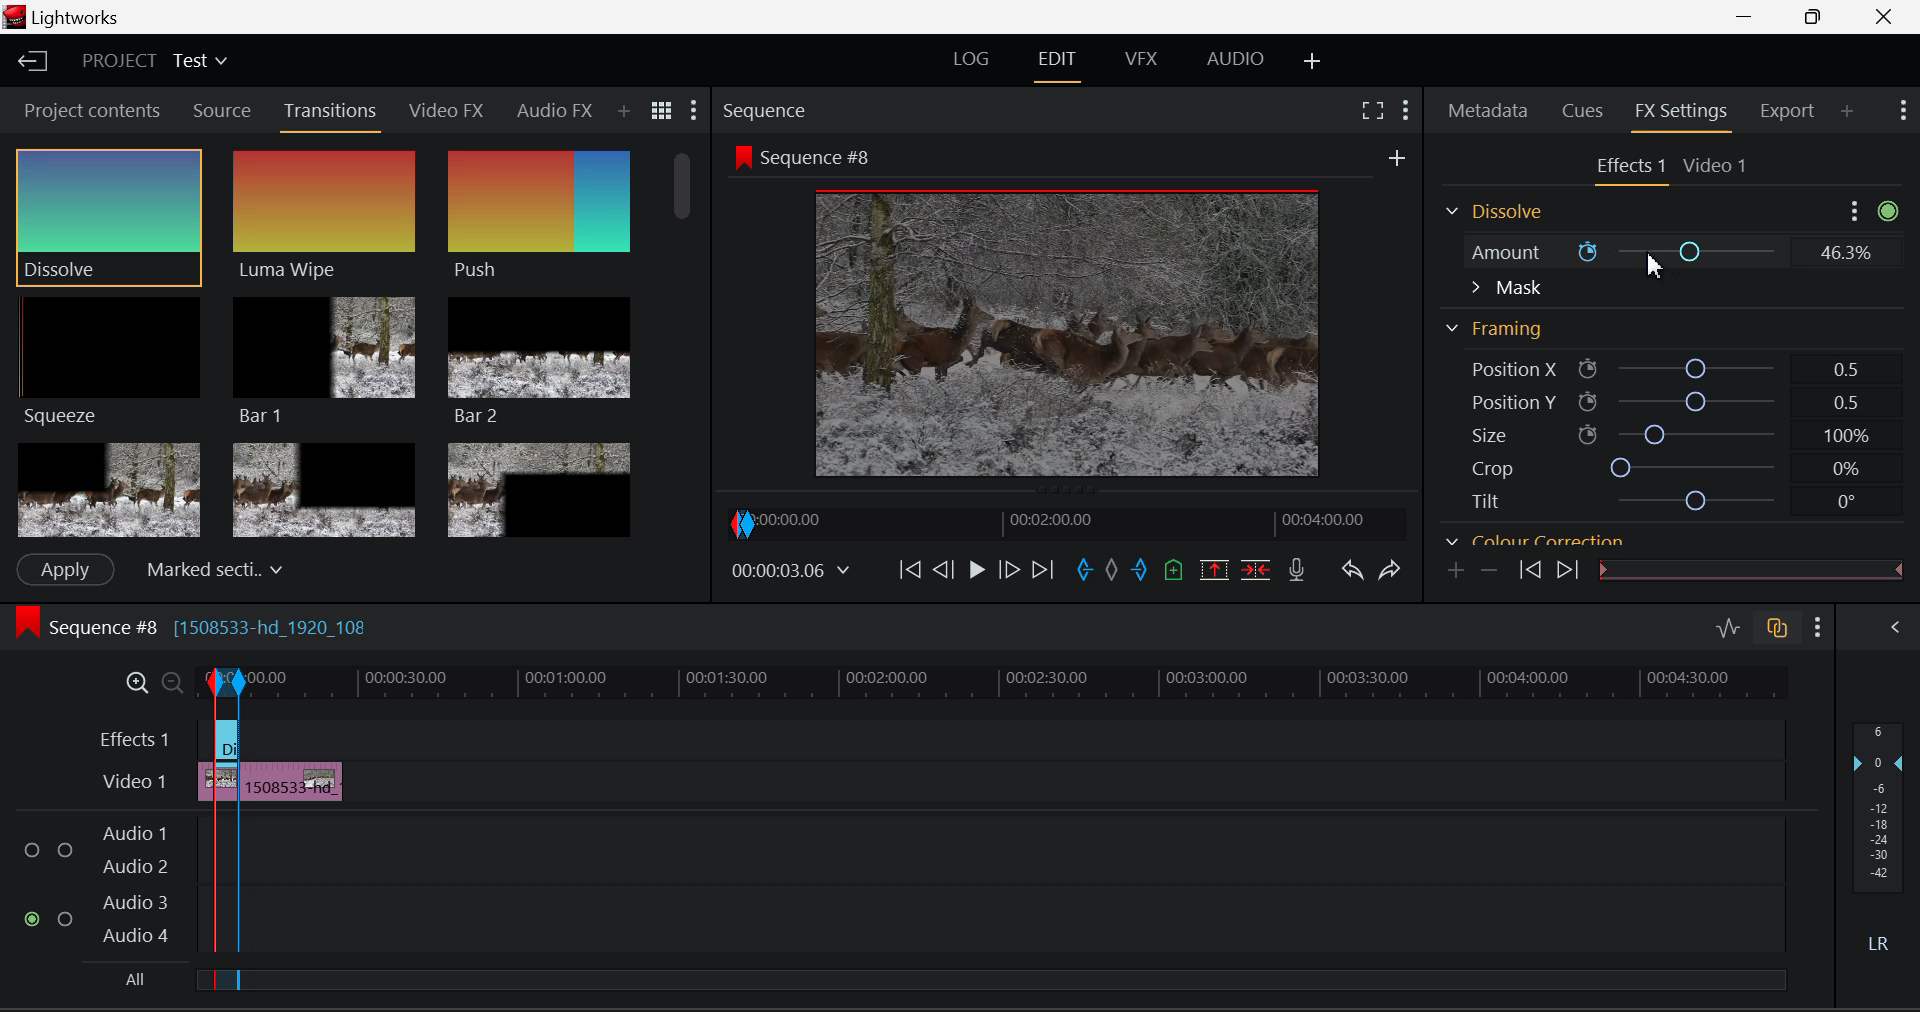 The width and height of the screenshot is (1920, 1012). What do you see at coordinates (1529, 573) in the screenshot?
I see `Previous keyframe` at bounding box center [1529, 573].